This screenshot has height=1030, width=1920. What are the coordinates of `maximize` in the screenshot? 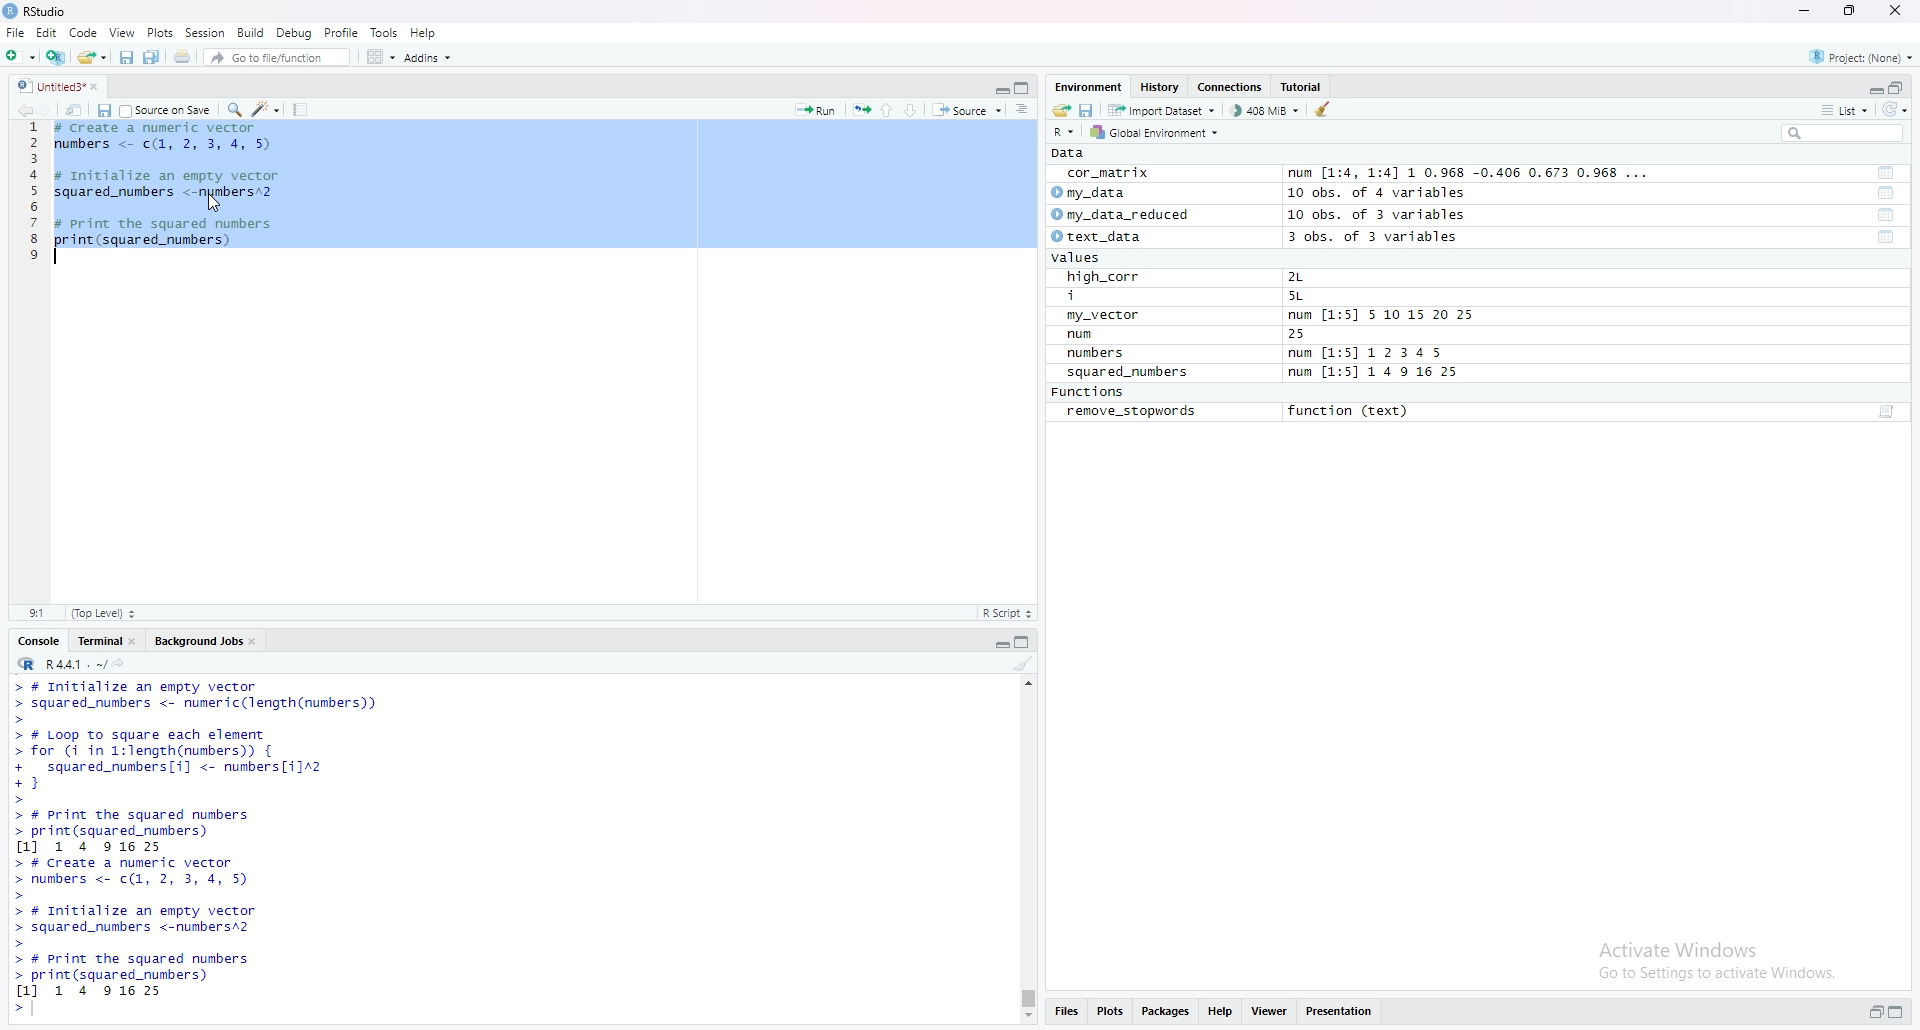 It's located at (1898, 86).